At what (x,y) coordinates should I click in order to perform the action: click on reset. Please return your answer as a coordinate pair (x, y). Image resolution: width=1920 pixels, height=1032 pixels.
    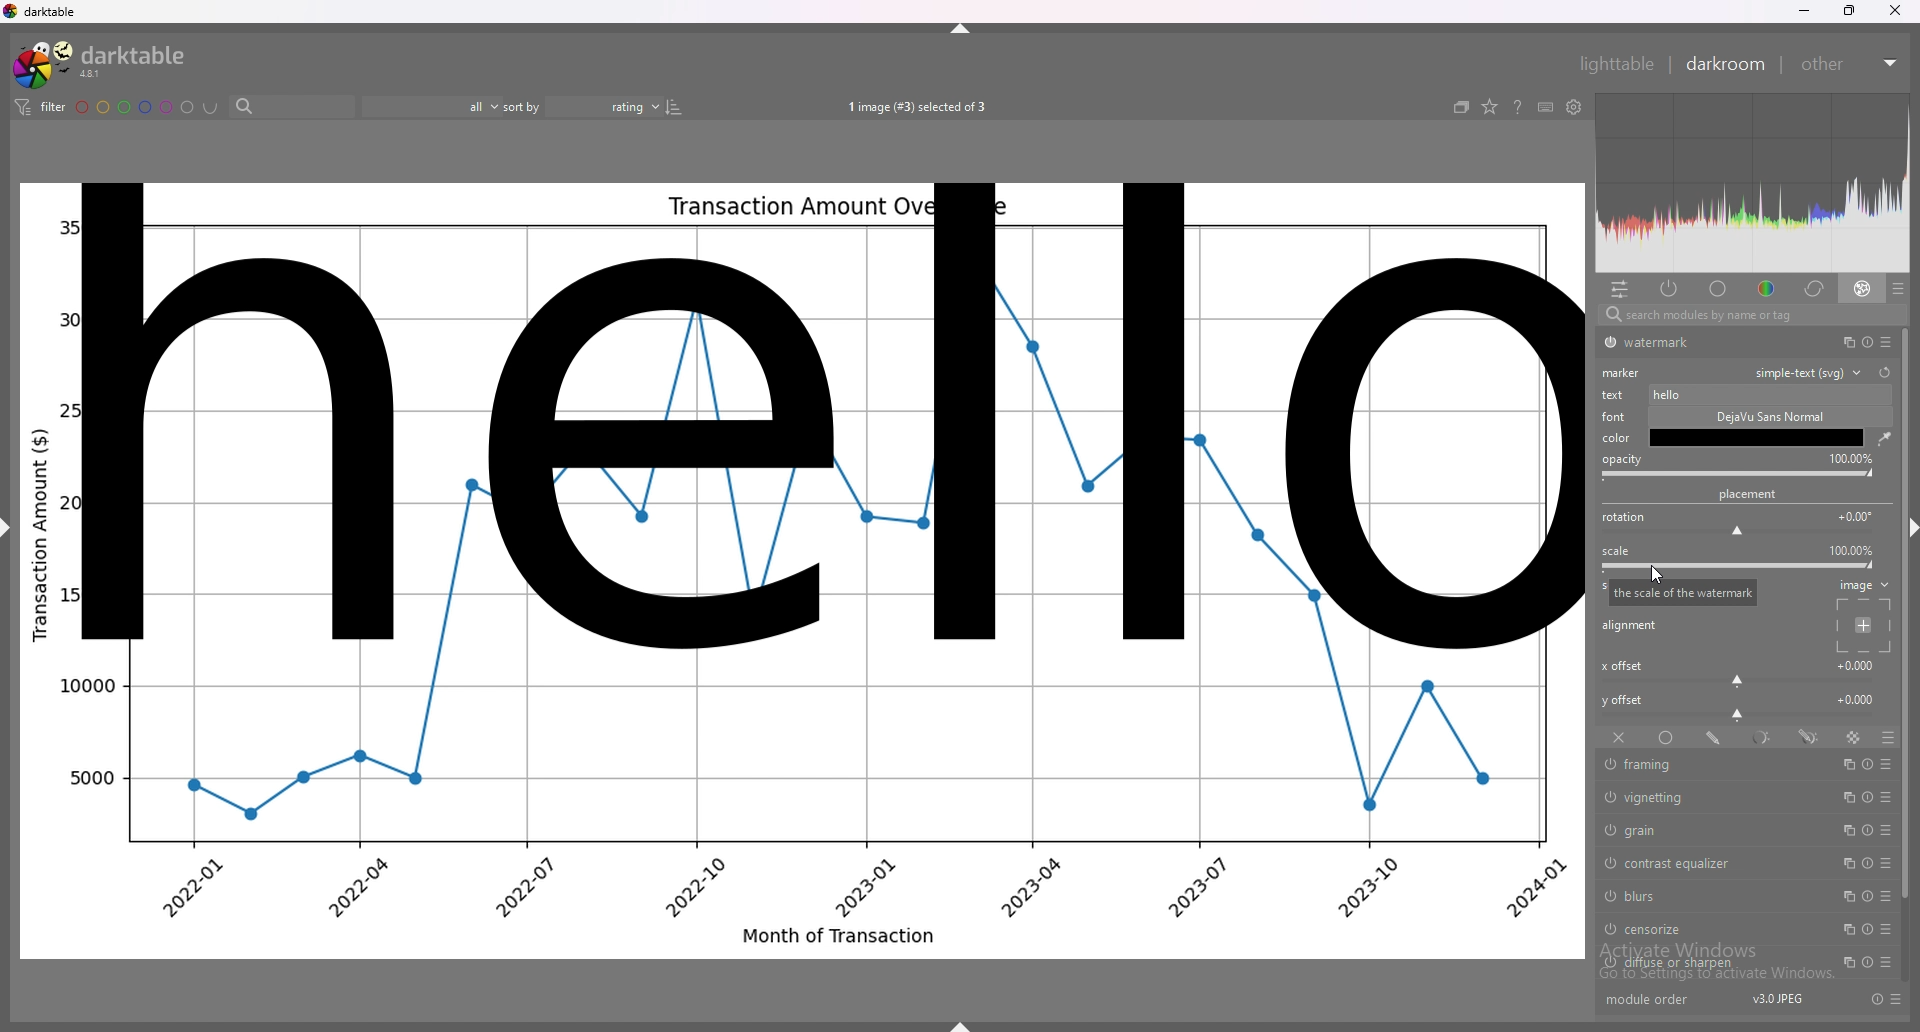
    Looking at the image, I should click on (1865, 342).